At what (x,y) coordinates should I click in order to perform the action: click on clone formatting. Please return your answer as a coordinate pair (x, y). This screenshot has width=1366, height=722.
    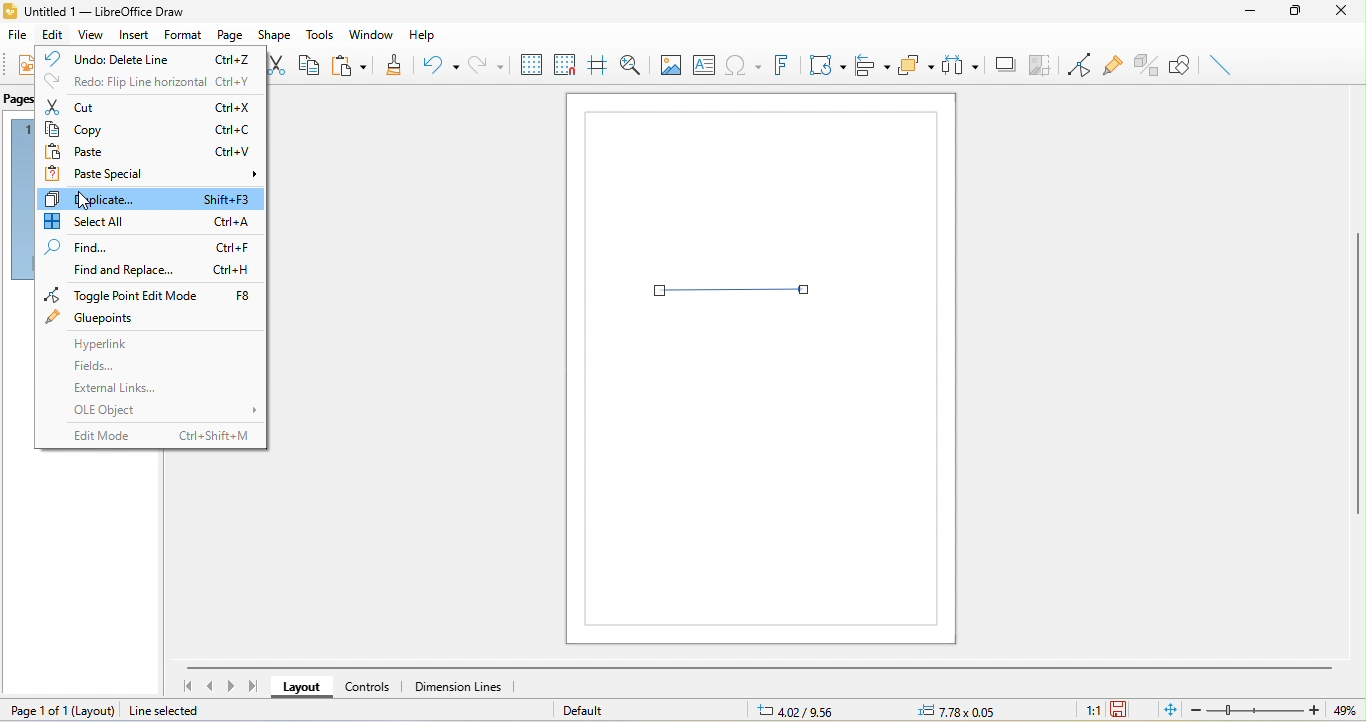
    Looking at the image, I should click on (397, 63).